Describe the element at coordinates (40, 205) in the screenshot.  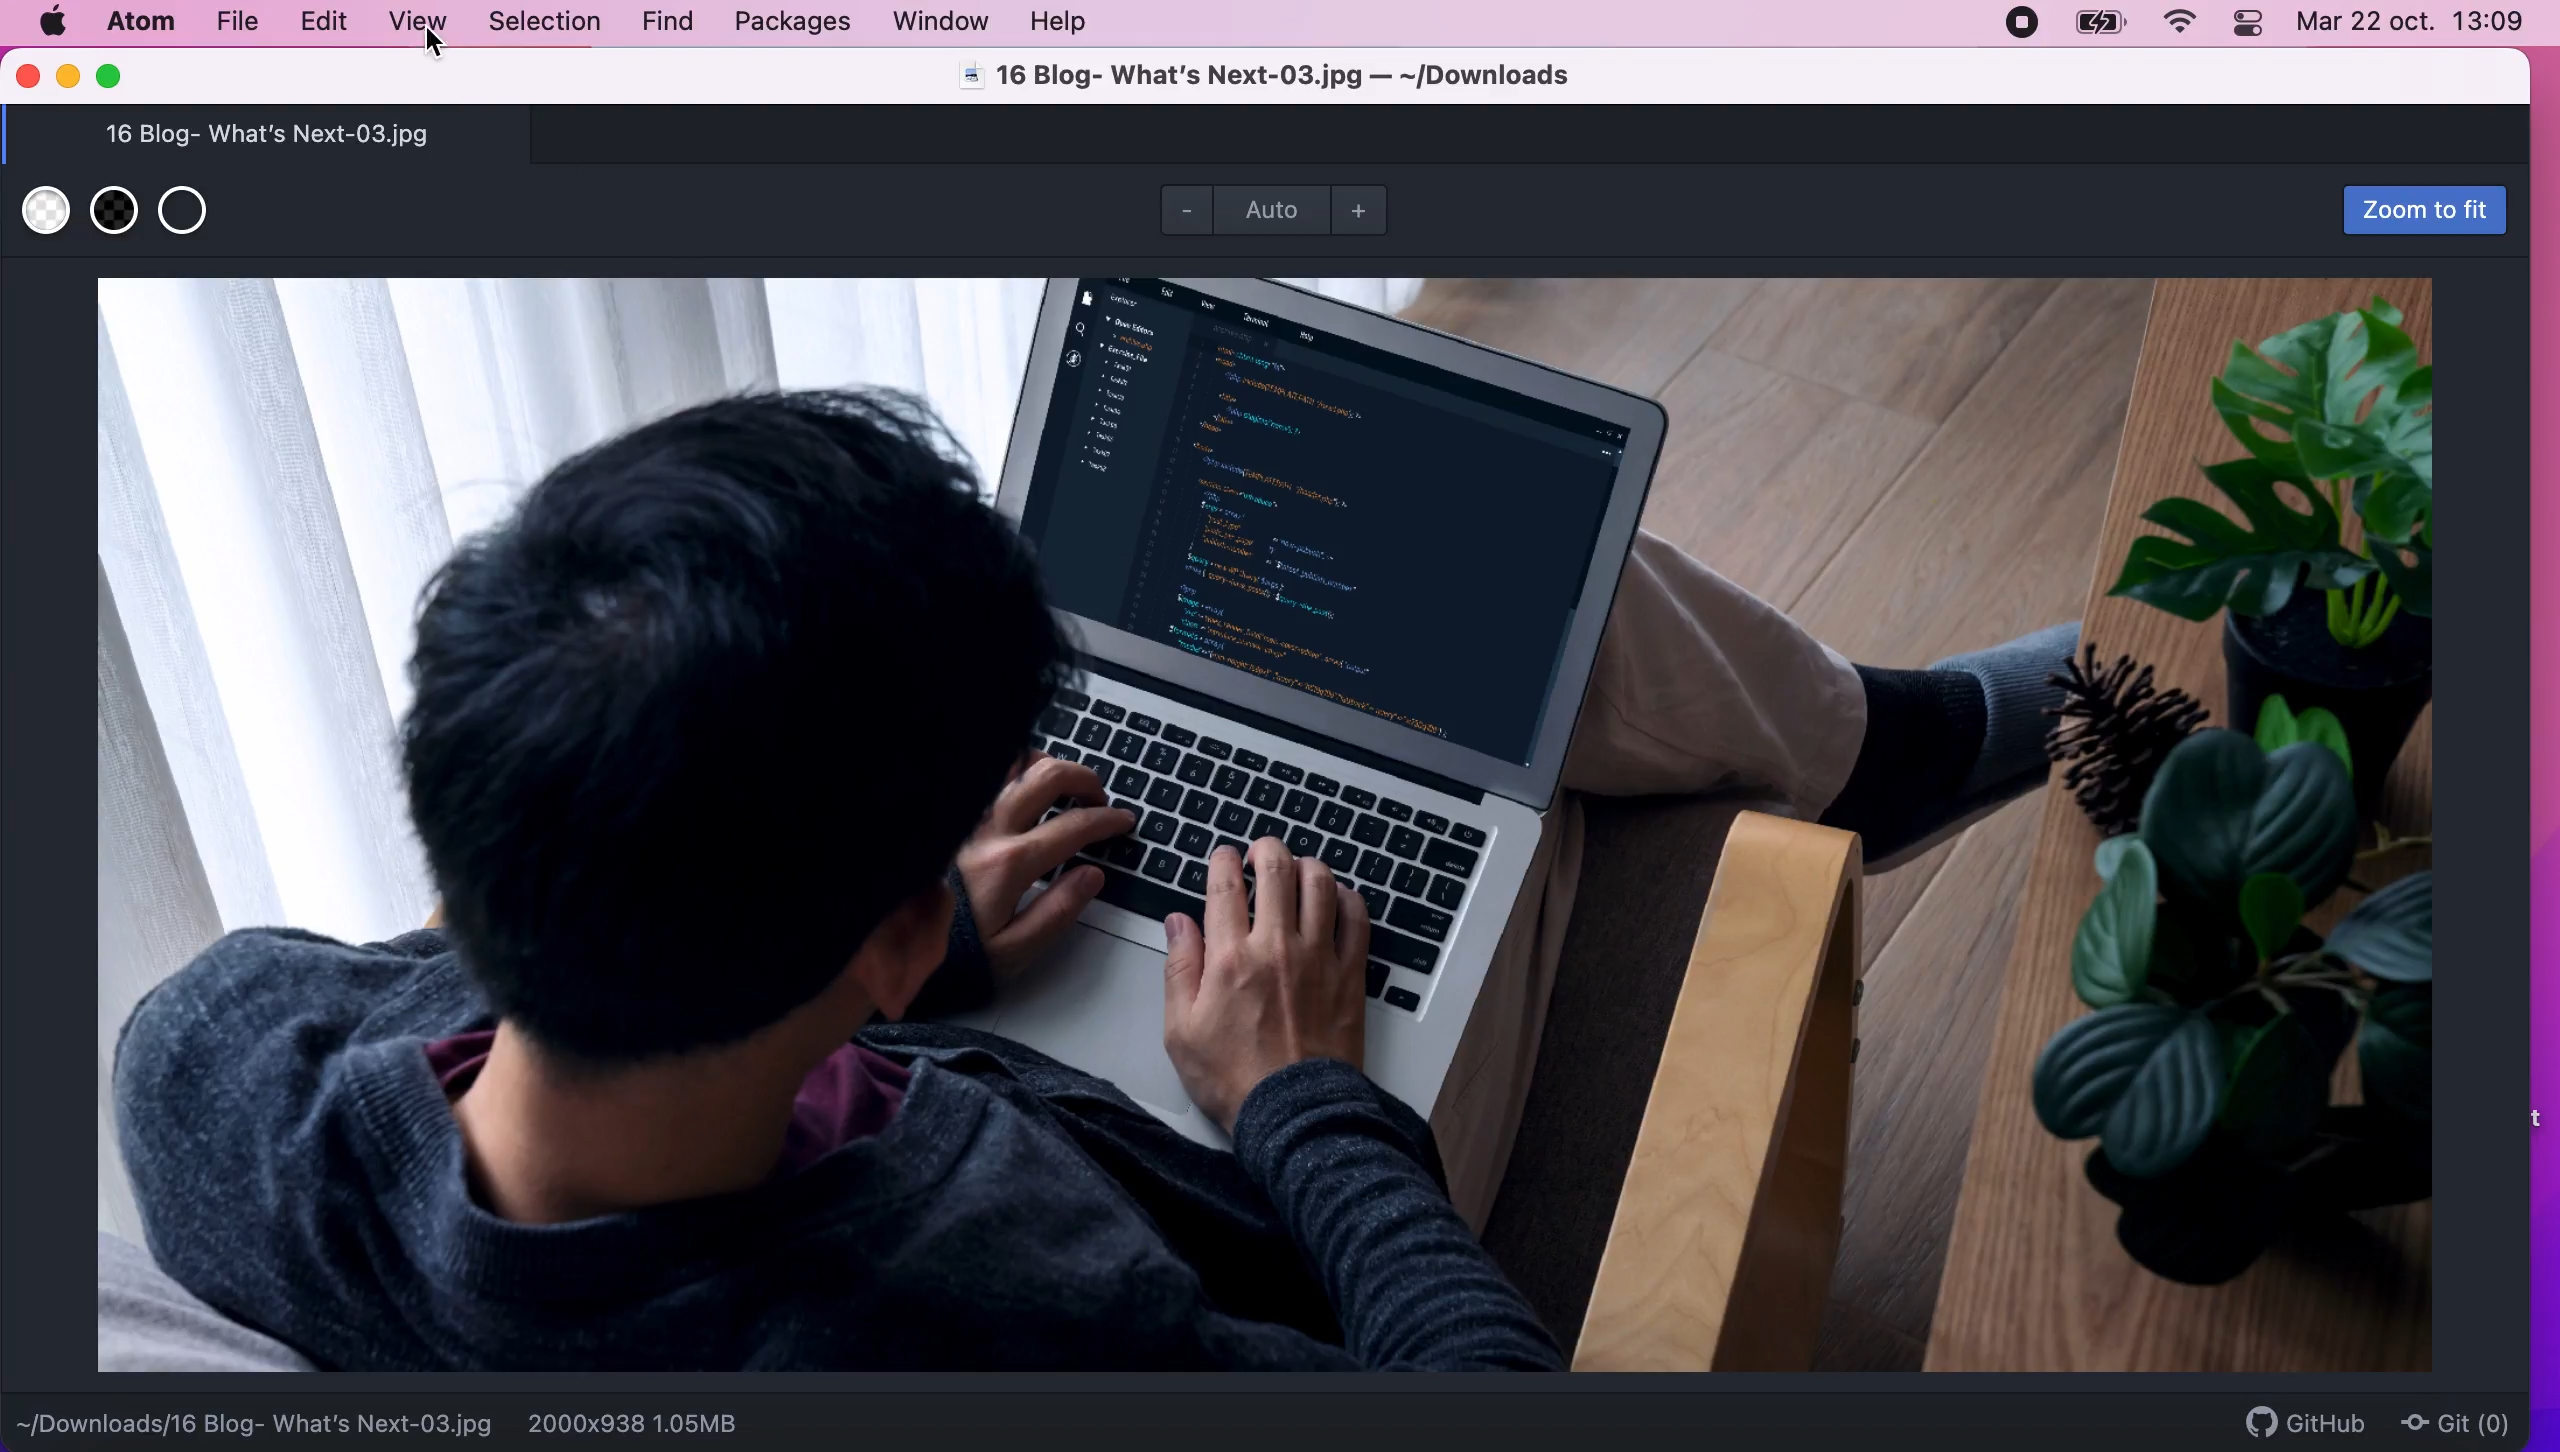
I see `use white transparent background` at that location.